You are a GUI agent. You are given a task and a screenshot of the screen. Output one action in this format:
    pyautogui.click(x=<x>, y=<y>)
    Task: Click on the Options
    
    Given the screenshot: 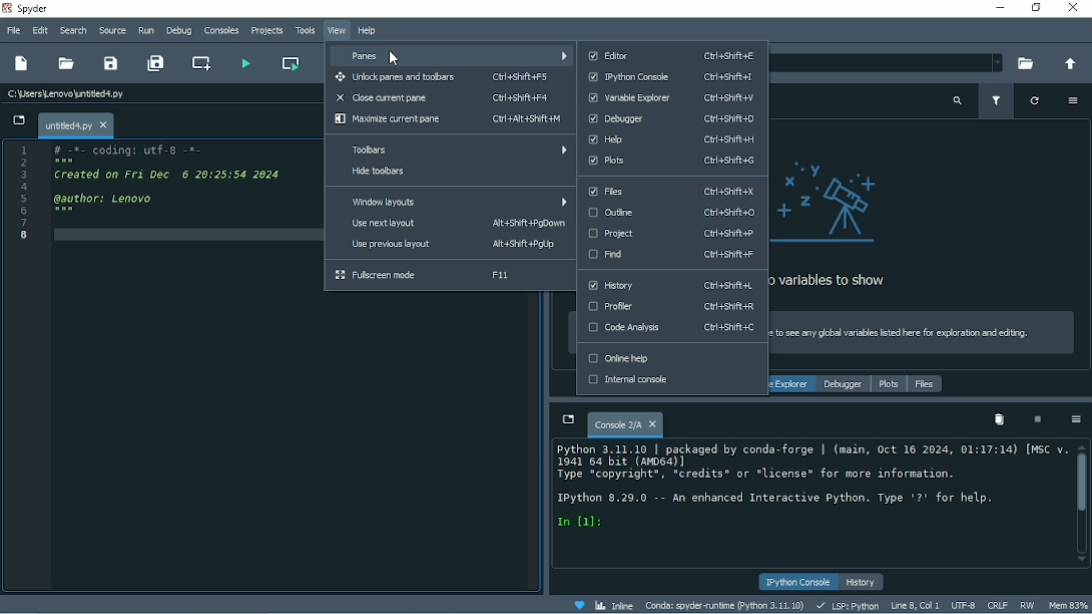 What is the action you would take?
    pyautogui.click(x=1073, y=101)
    